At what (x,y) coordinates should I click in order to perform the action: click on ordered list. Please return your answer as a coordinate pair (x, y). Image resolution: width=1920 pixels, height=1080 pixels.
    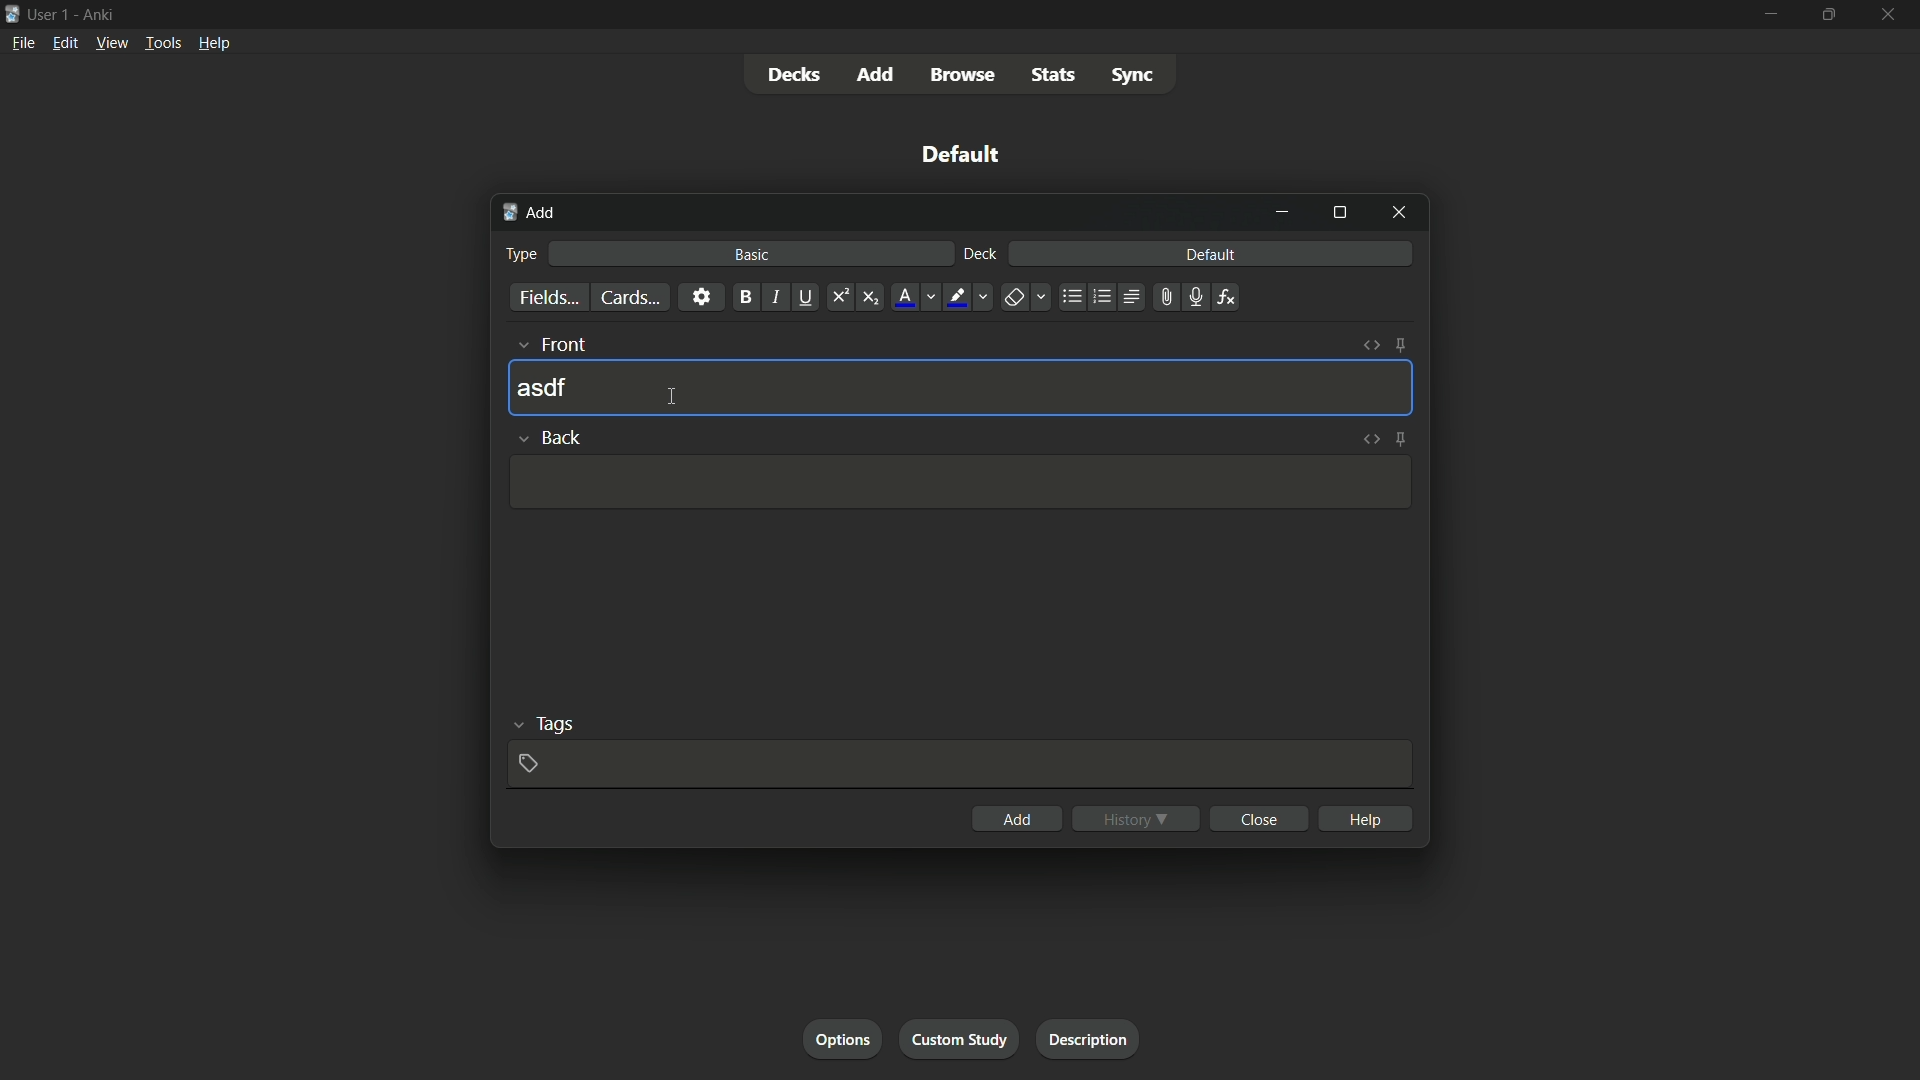
    Looking at the image, I should click on (1102, 298).